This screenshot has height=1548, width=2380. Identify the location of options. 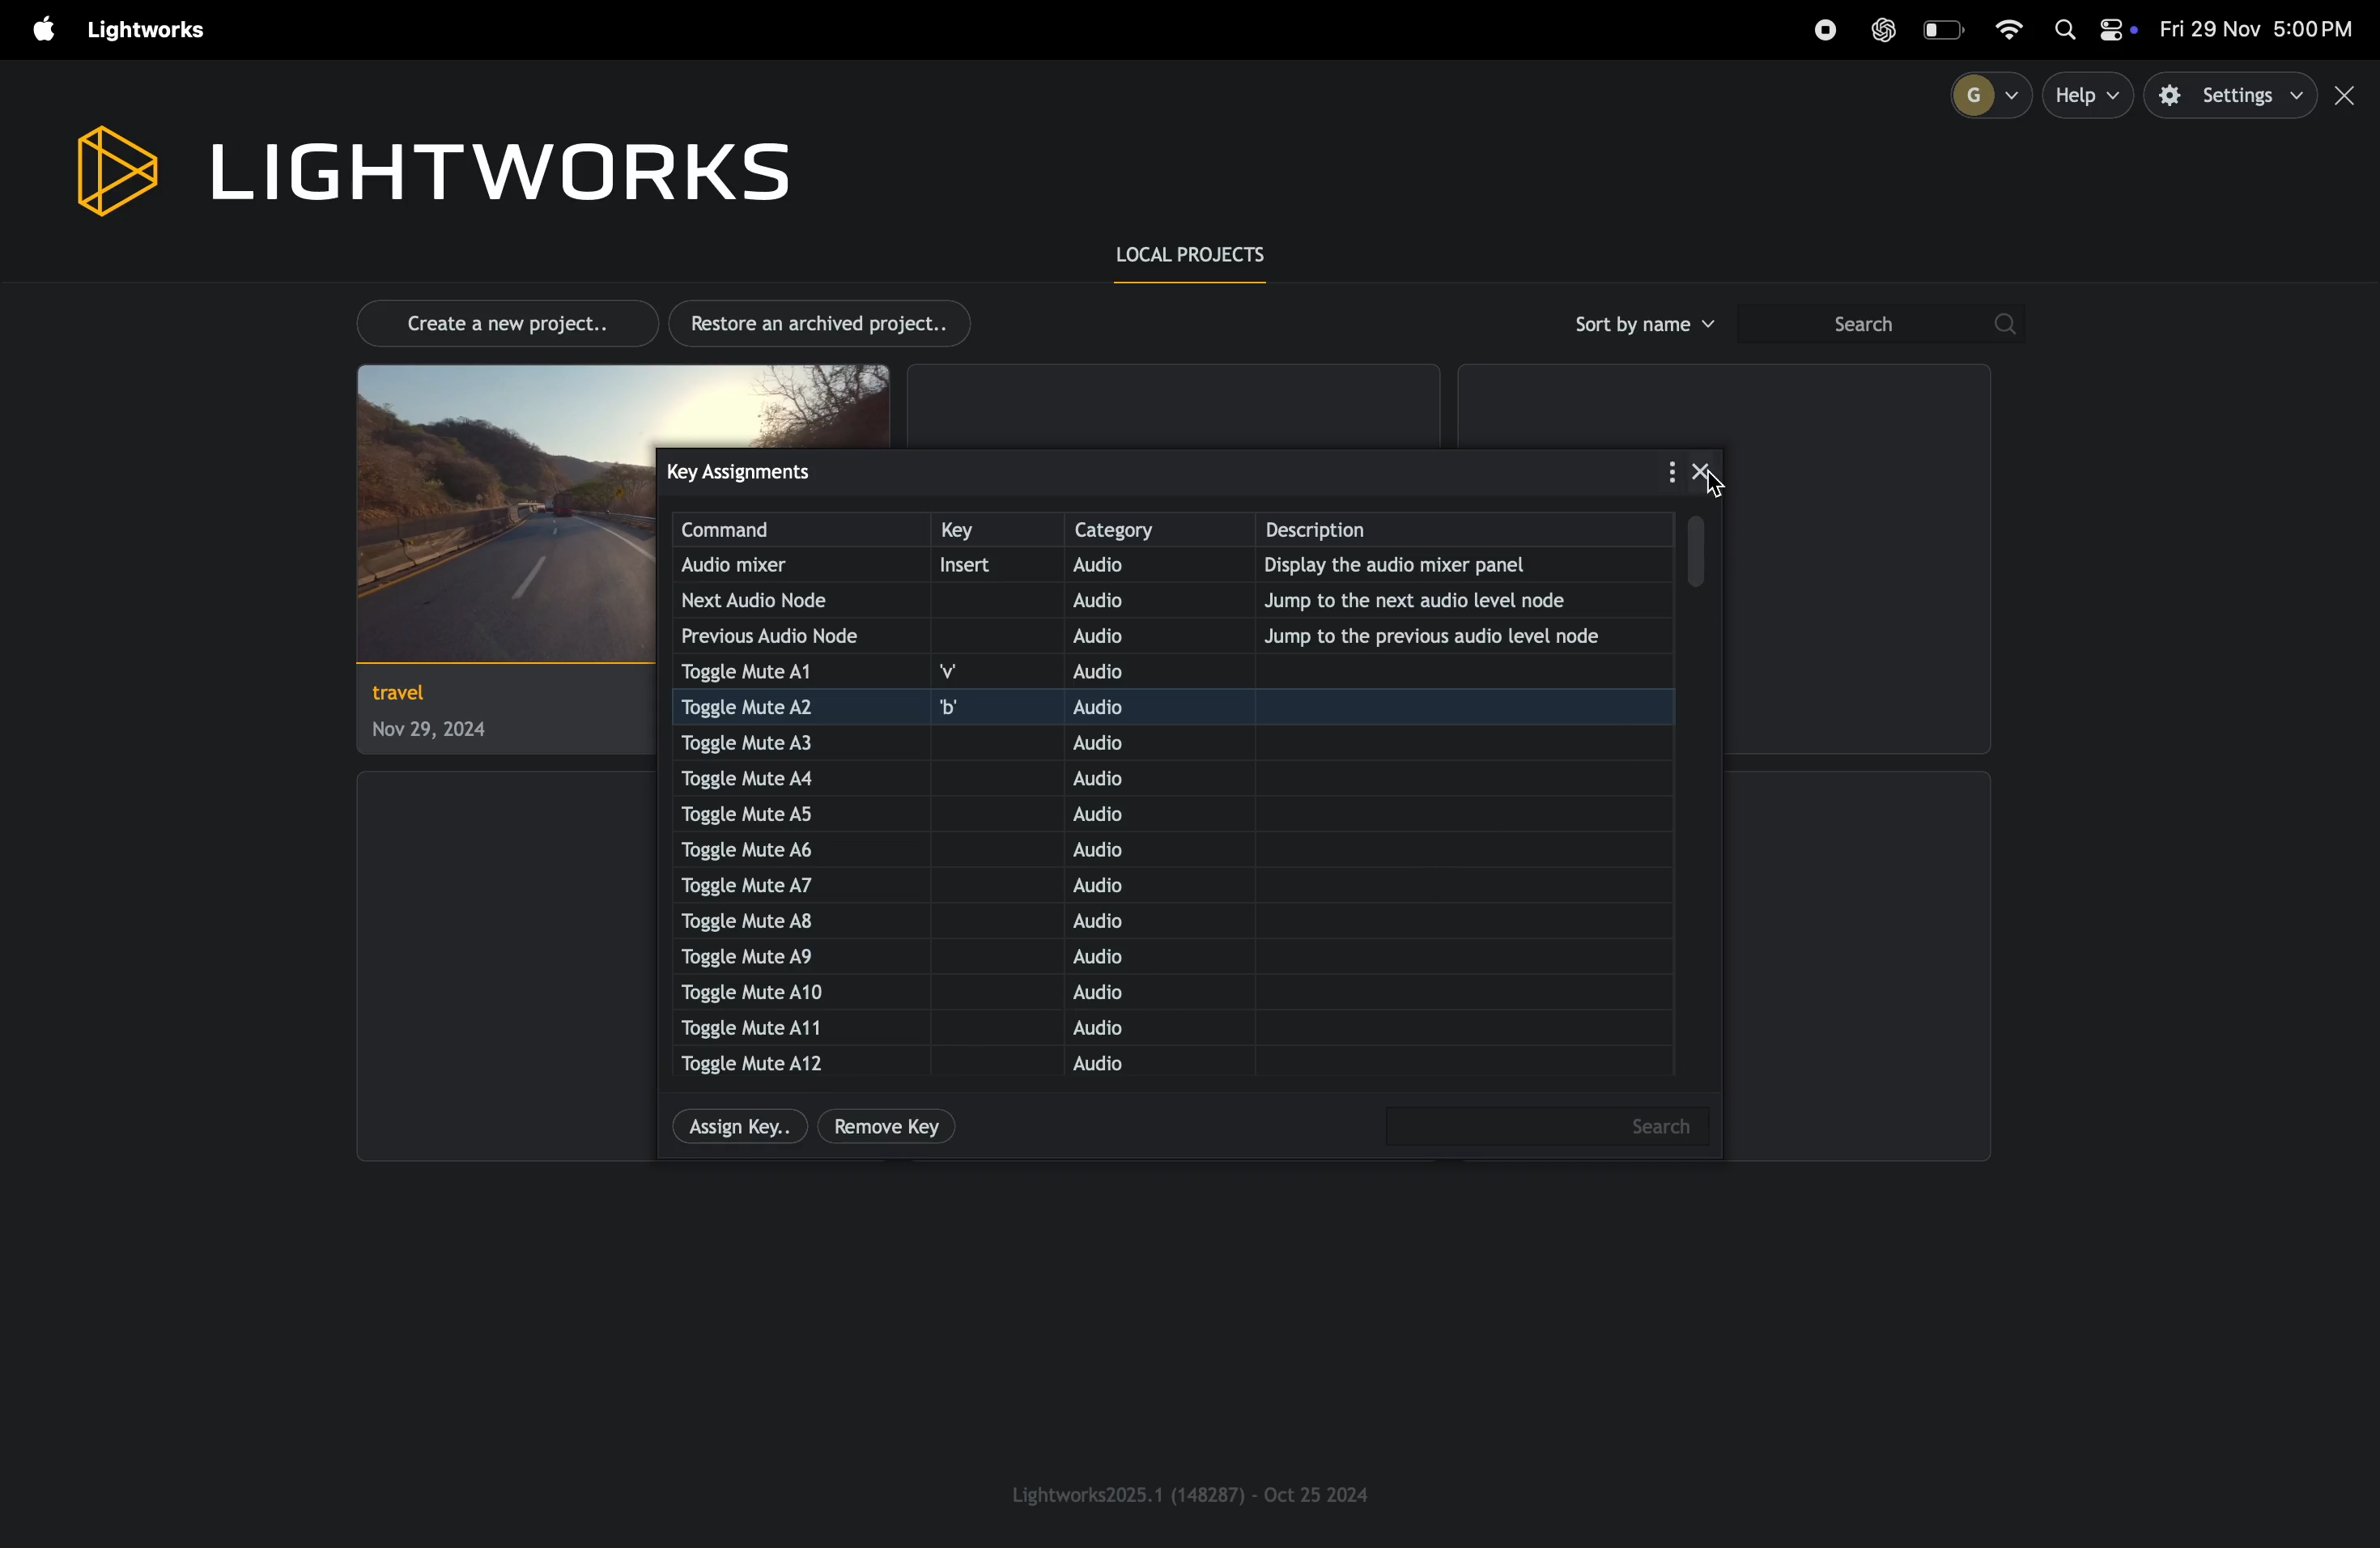
(1659, 472).